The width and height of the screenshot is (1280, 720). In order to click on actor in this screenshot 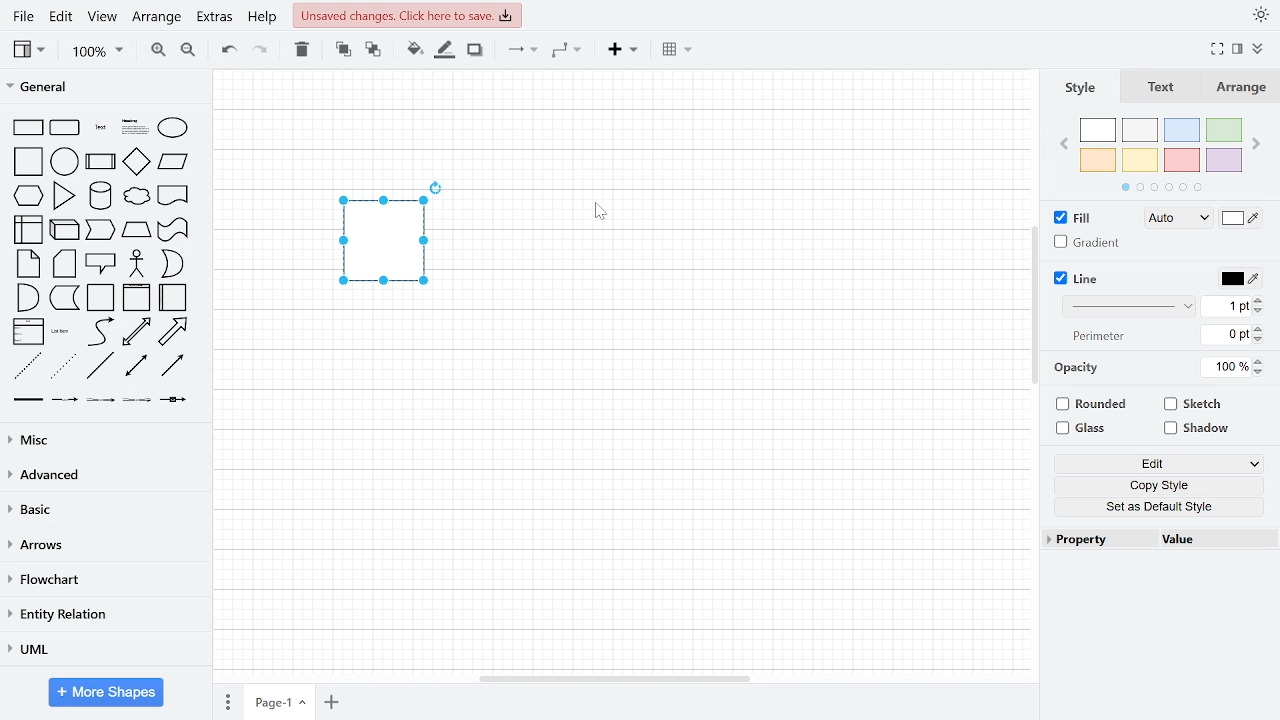, I will do `click(137, 264)`.